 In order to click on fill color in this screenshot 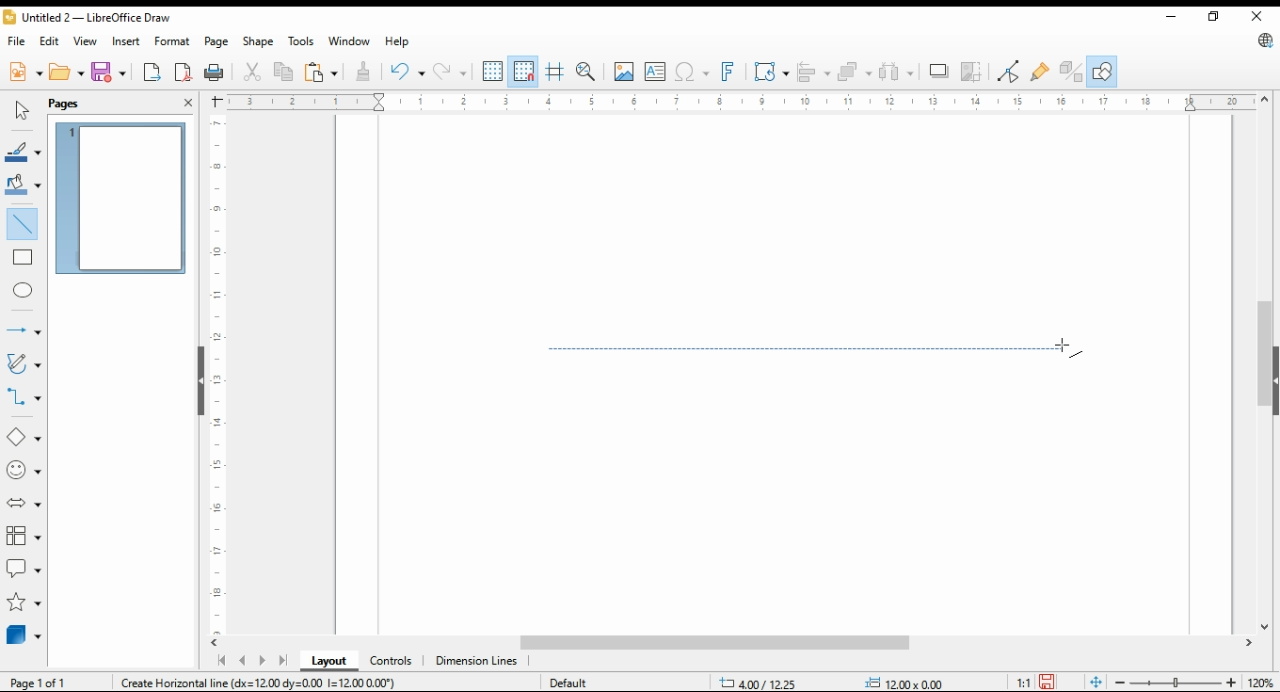, I will do `click(23, 183)`.